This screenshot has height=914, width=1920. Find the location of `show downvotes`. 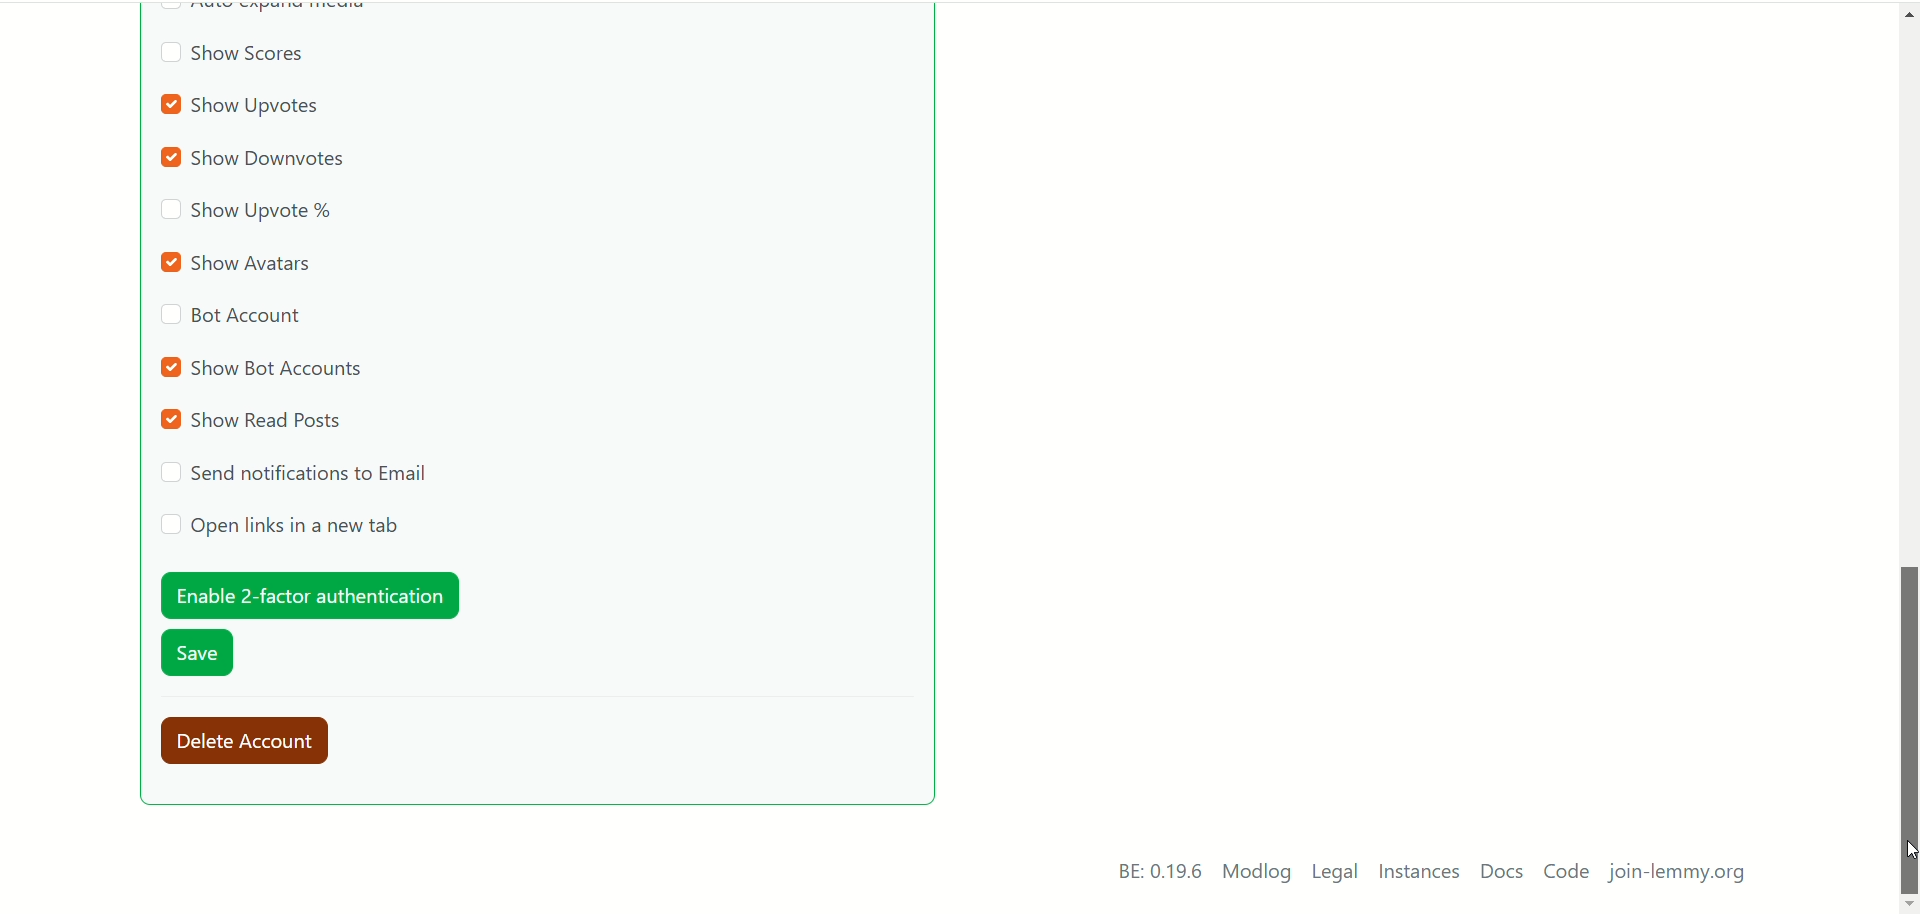

show downvotes is located at coordinates (260, 160).